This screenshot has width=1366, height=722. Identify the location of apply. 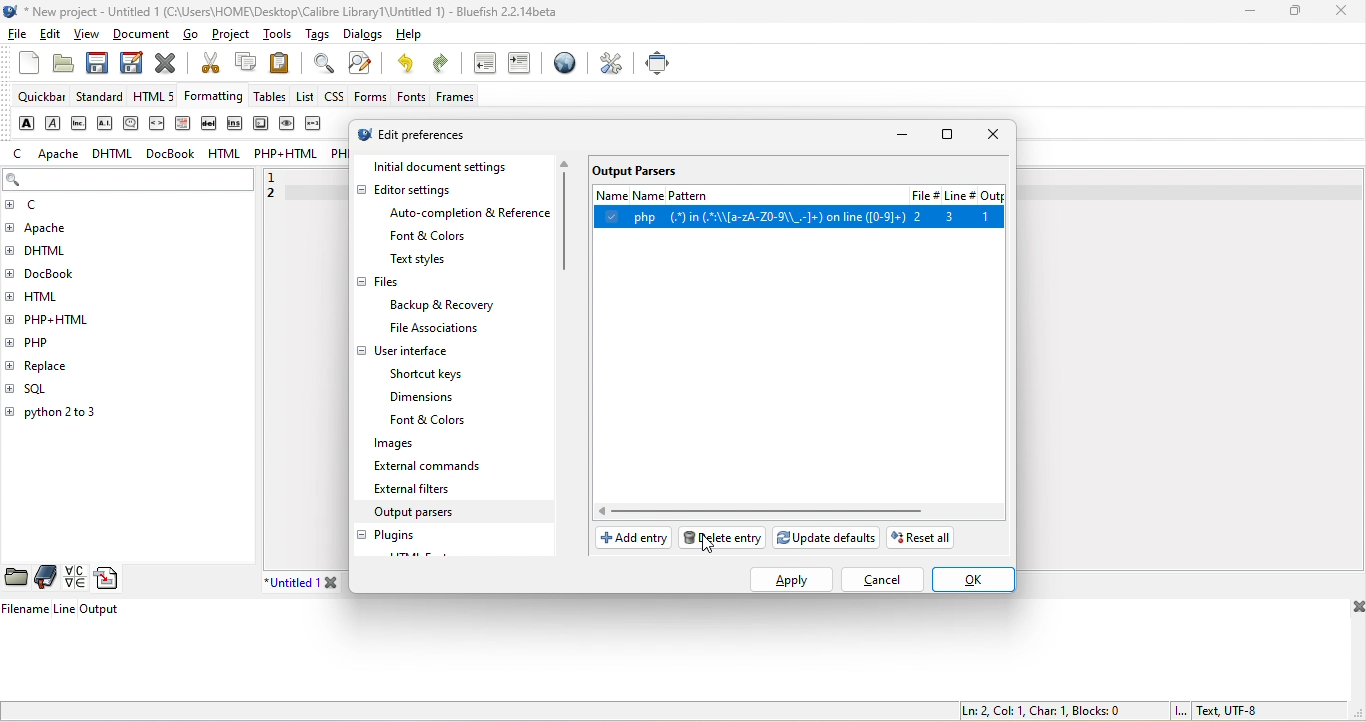
(794, 580).